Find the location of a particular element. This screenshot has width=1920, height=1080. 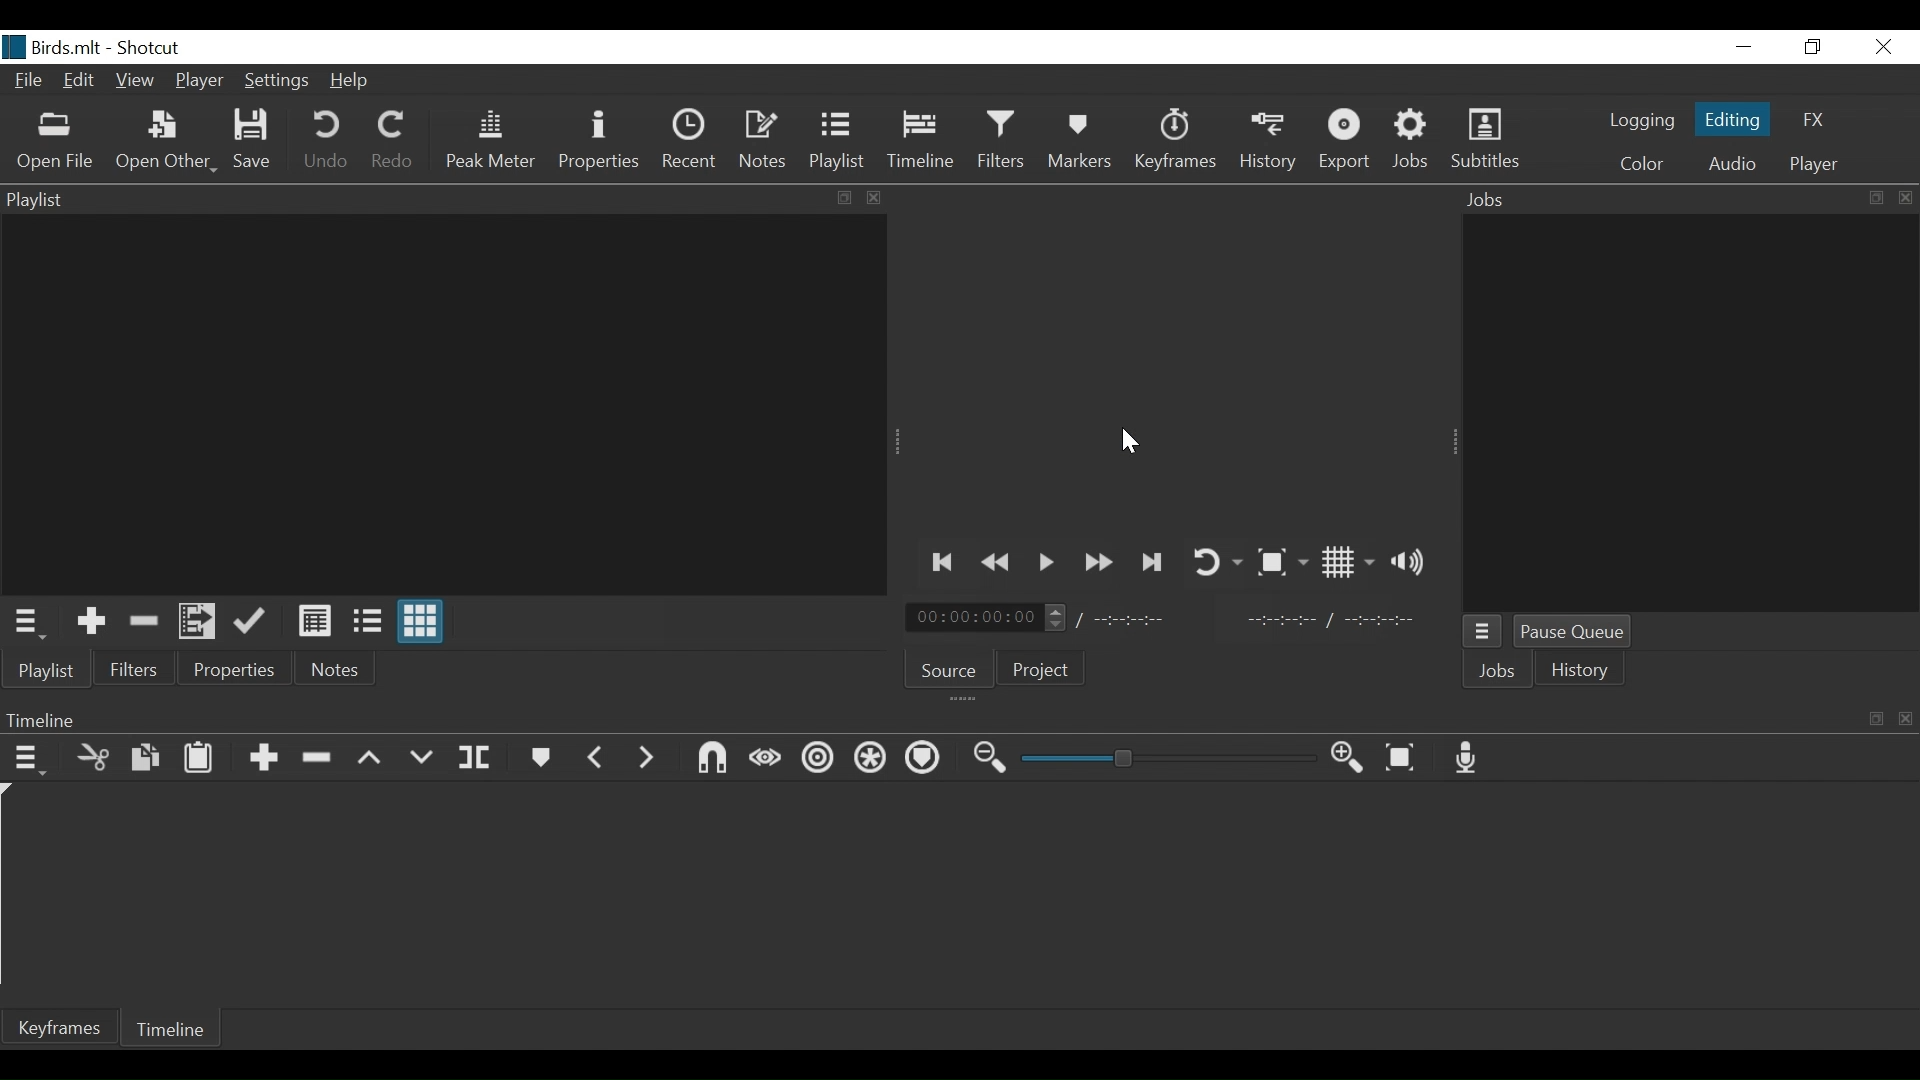

Jobs Panel is located at coordinates (1688, 199).